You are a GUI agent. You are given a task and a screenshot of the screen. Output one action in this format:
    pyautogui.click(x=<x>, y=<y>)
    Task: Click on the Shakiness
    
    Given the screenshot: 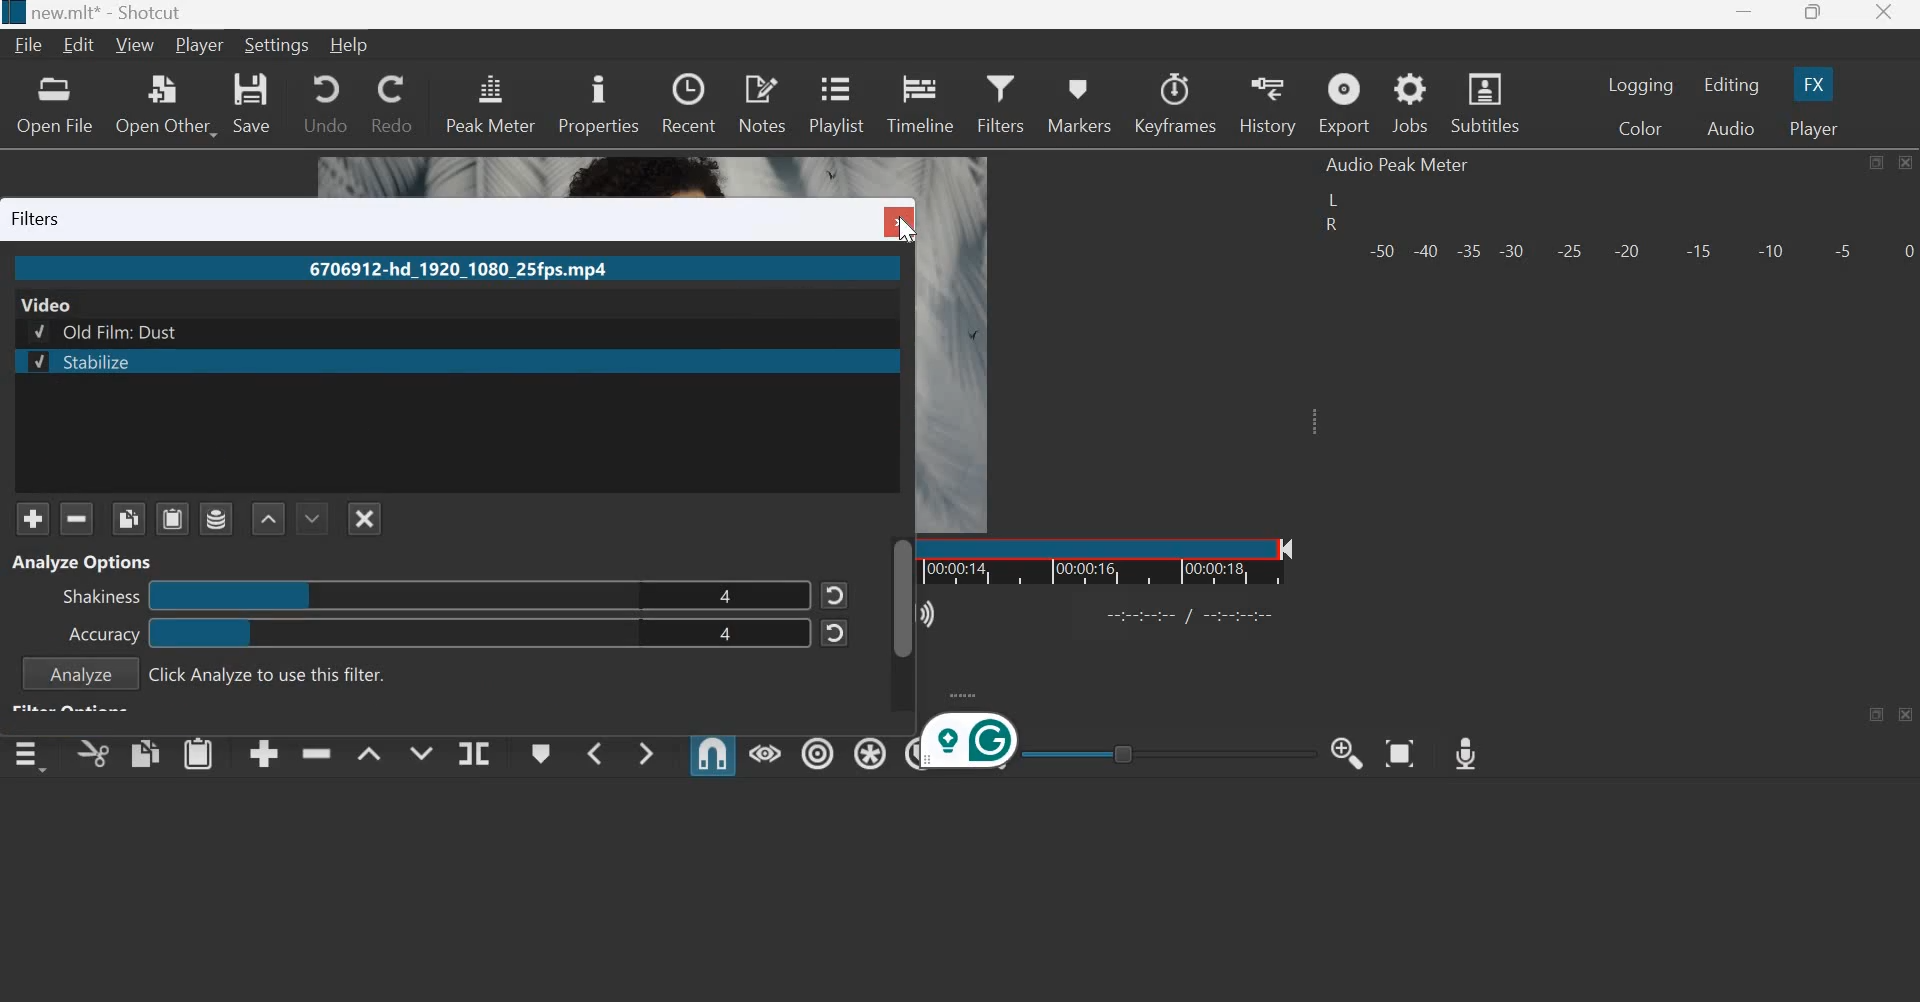 What is the action you would take?
    pyautogui.click(x=100, y=598)
    